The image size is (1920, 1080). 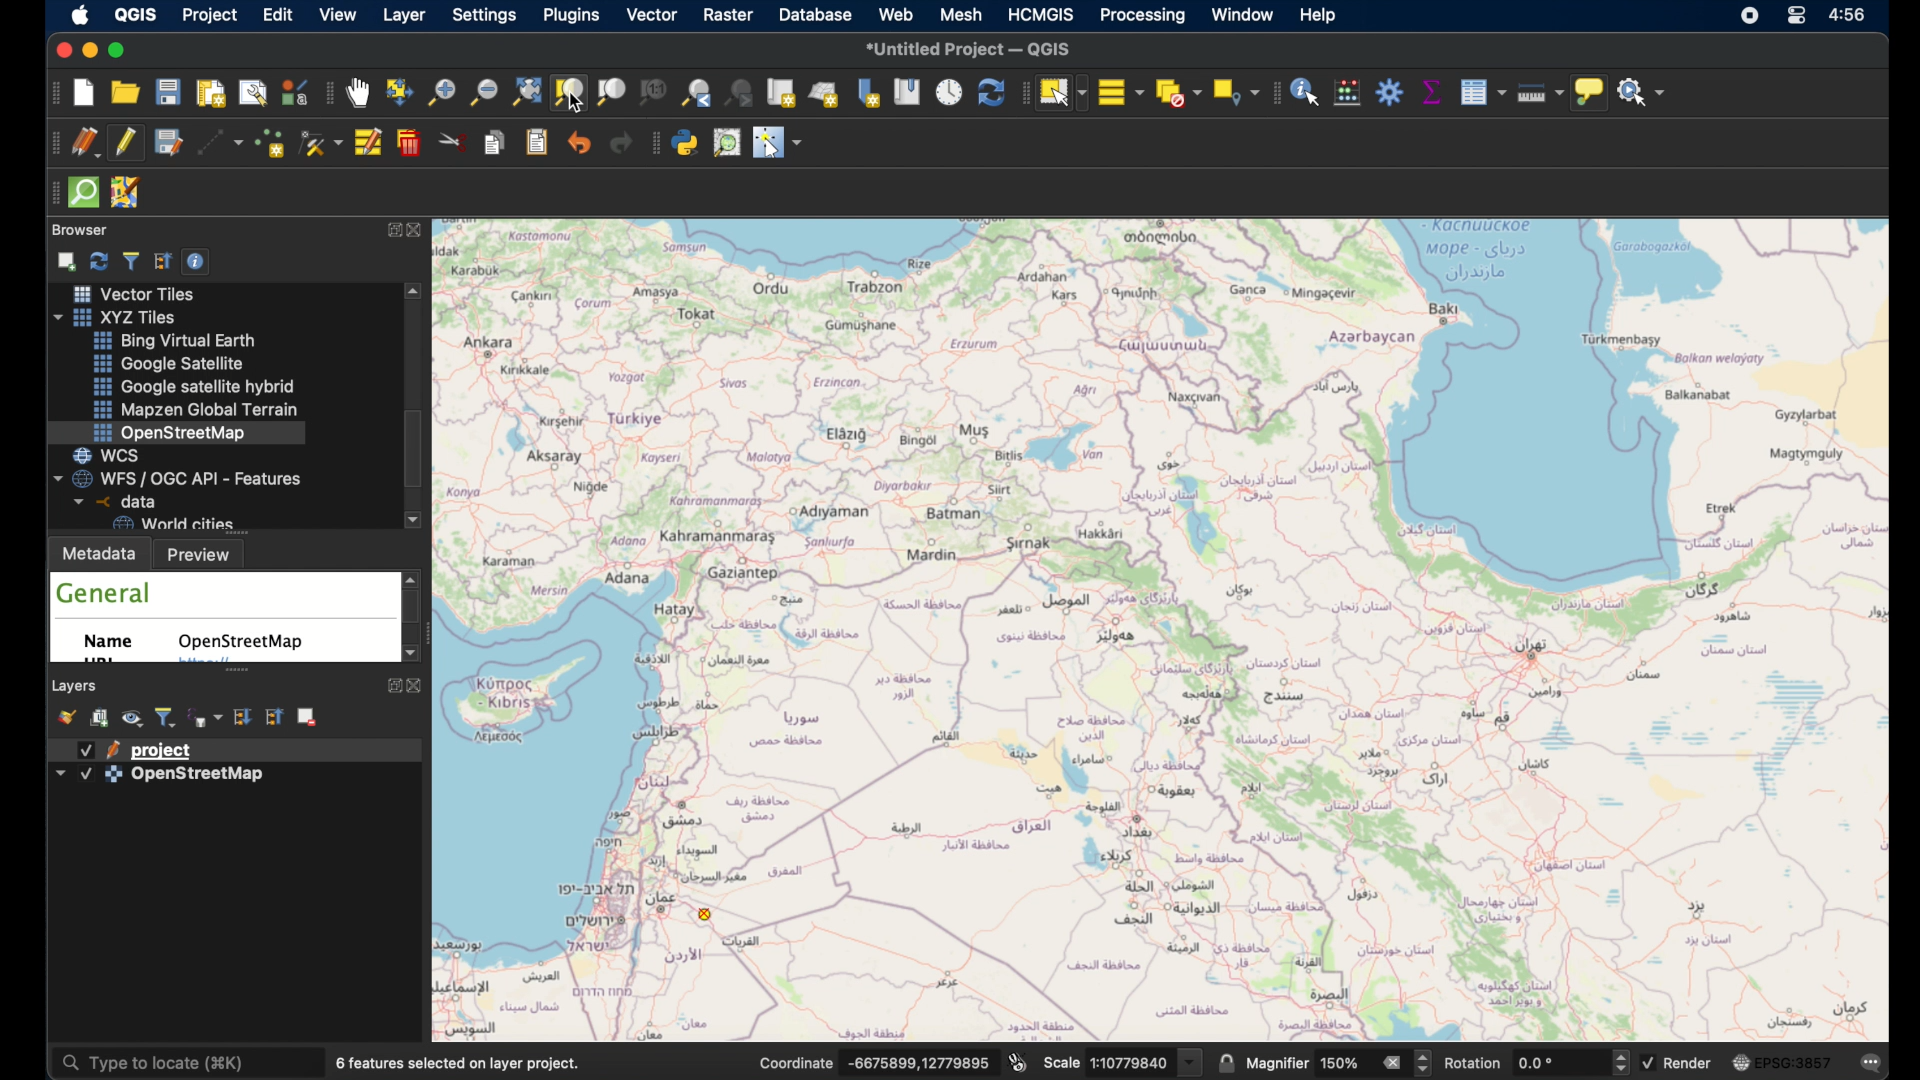 I want to click on plugins, so click(x=571, y=17).